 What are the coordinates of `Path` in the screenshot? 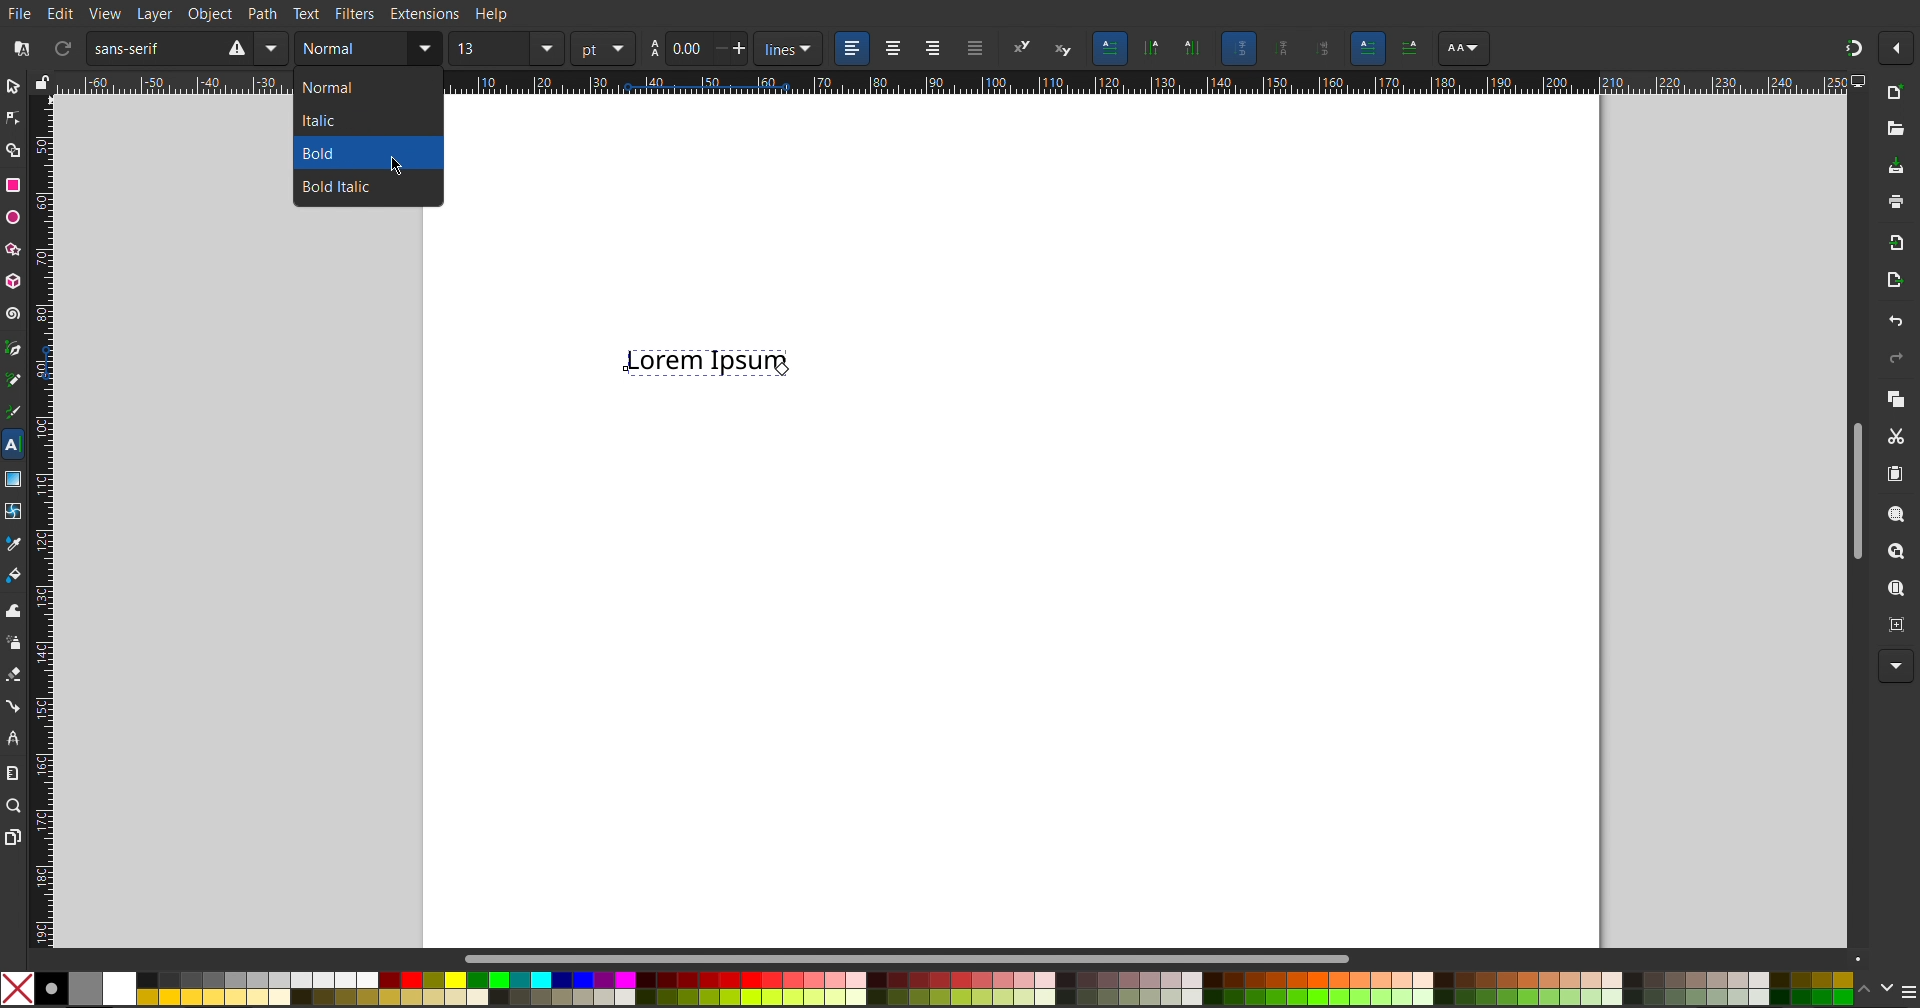 It's located at (263, 12).